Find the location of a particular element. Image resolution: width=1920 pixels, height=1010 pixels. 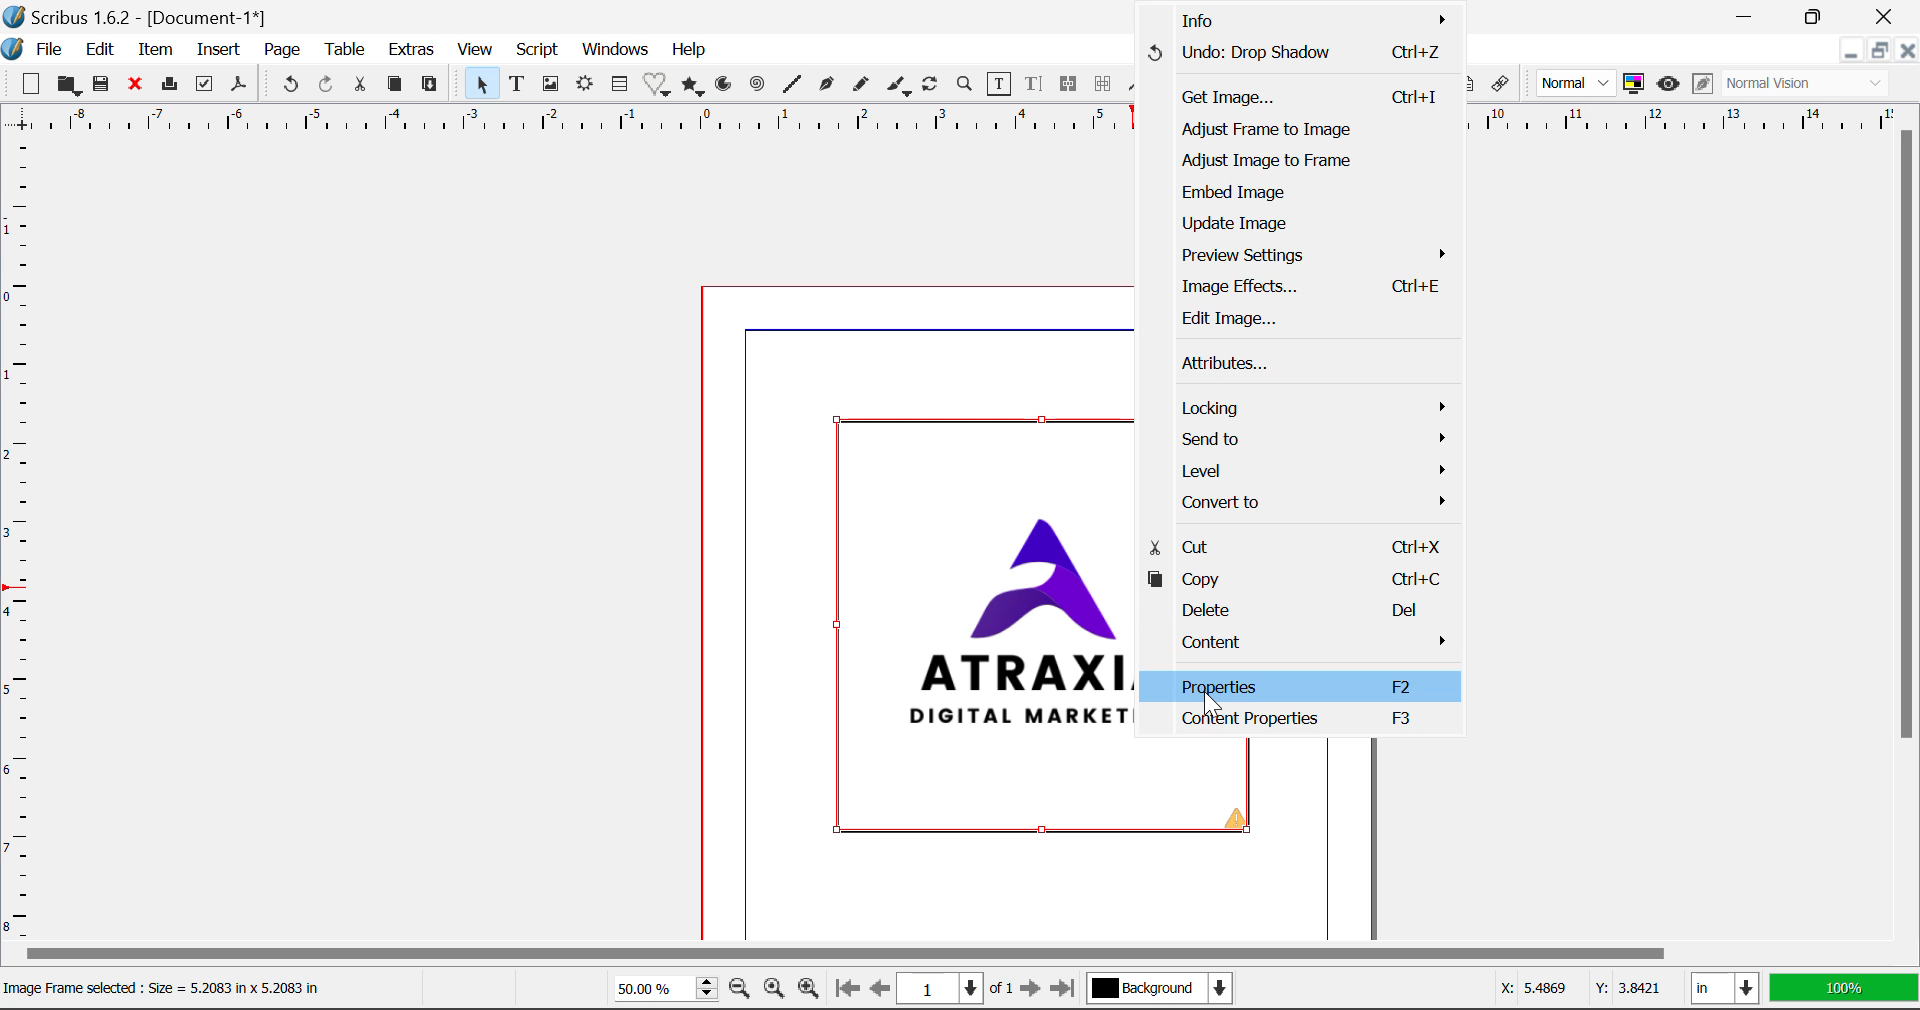

Edit in preview mode is located at coordinates (1703, 87).